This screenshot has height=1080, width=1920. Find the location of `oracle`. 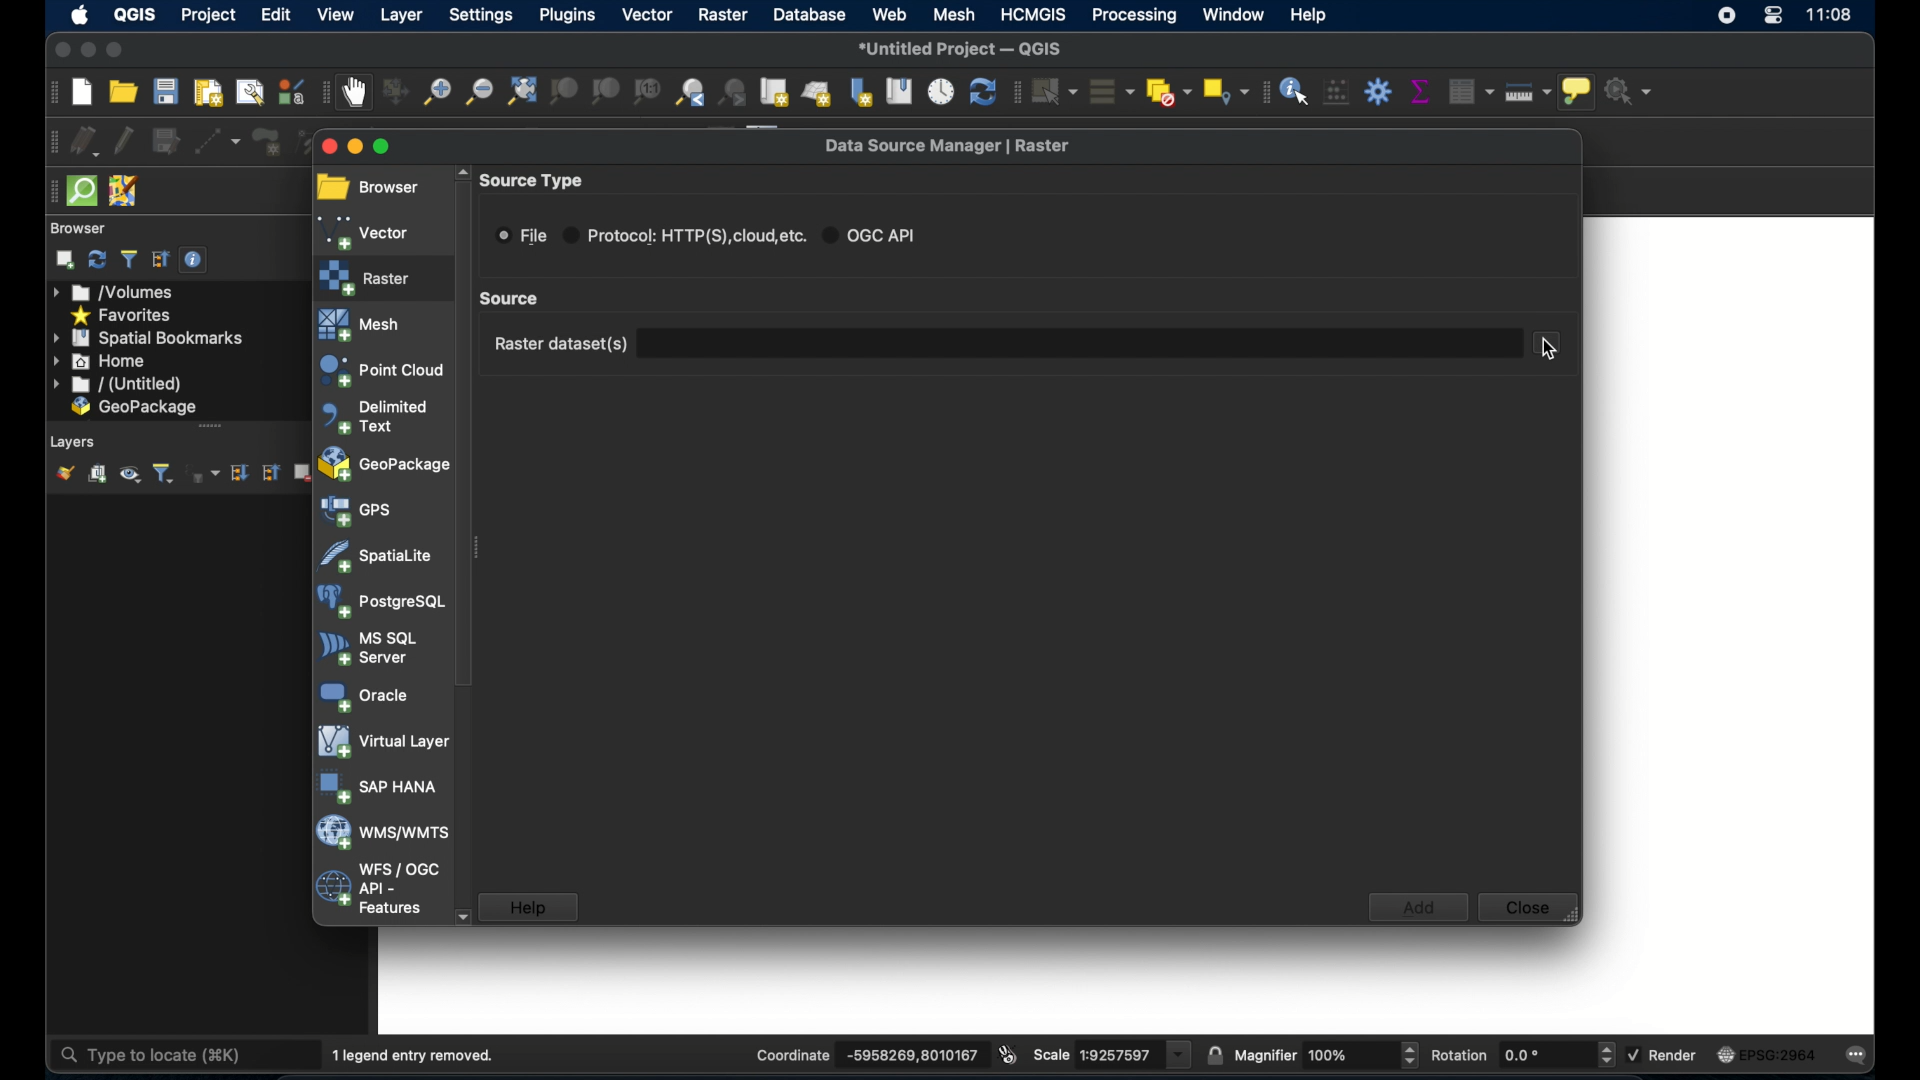

oracle is located at coordinates (369, 695).